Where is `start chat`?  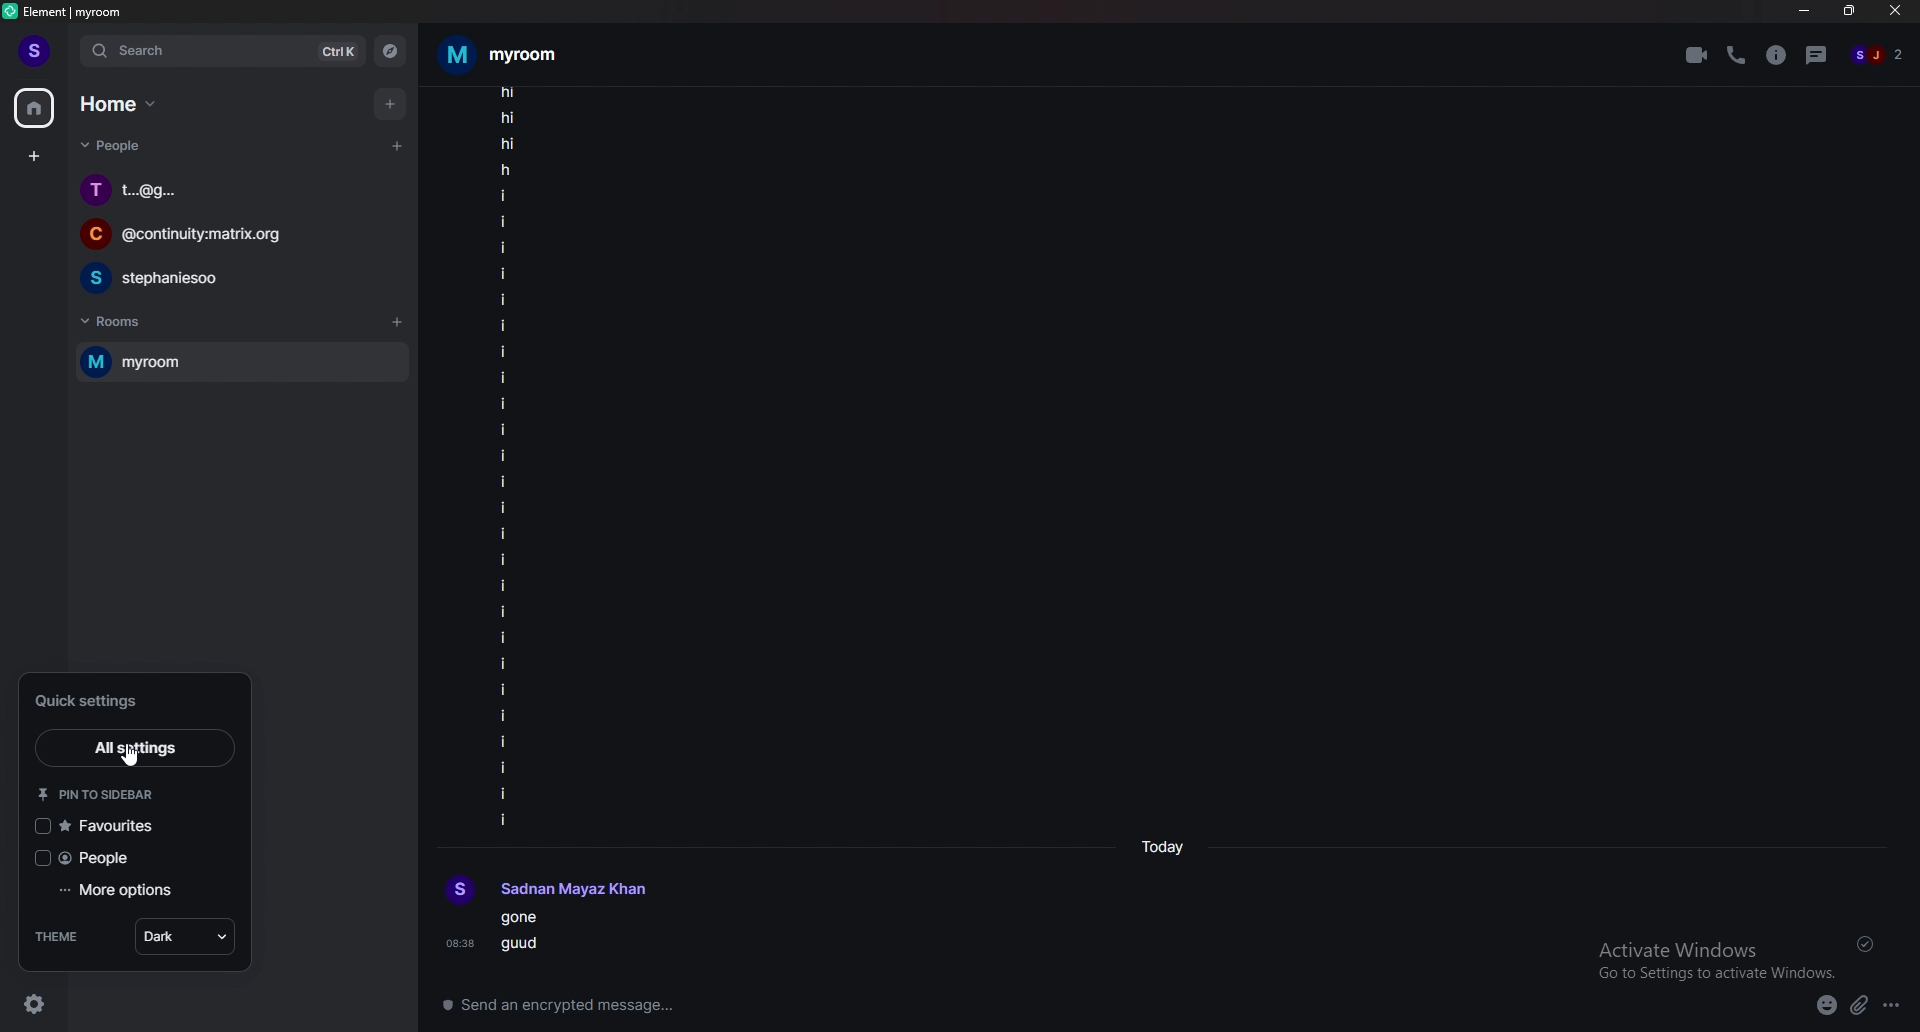 start chat is located at coordinates (397, 147).